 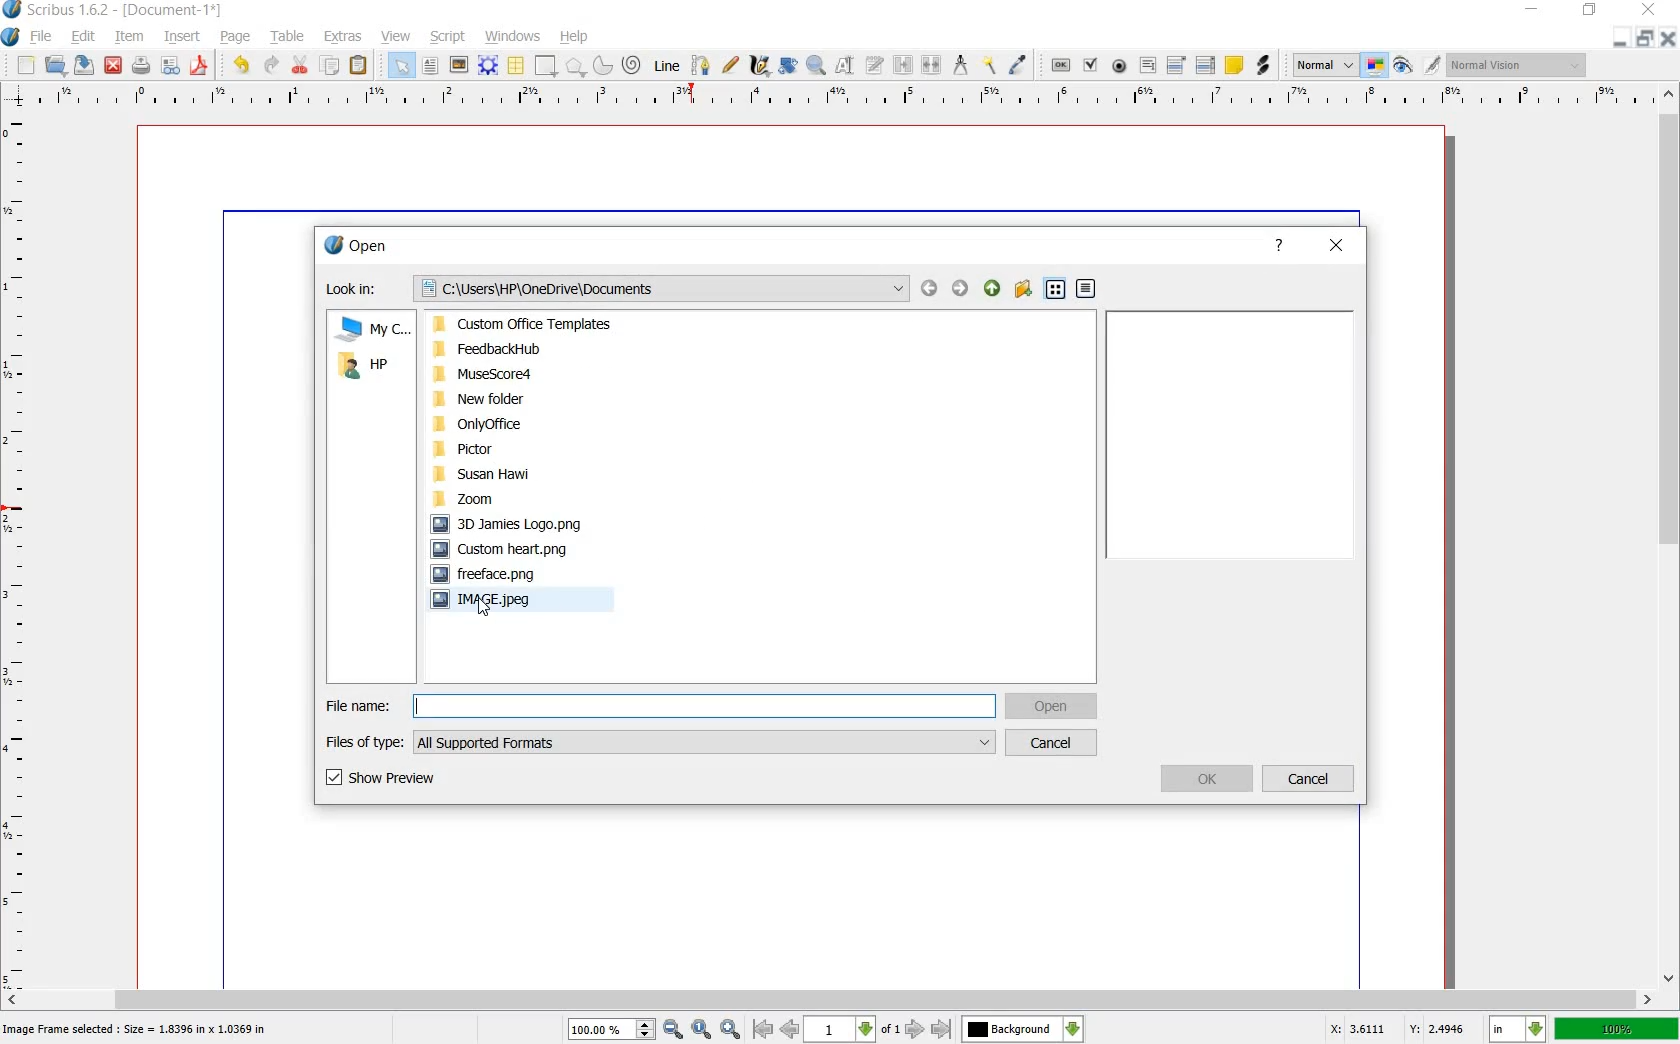 I want to click on Image frame selected: Size=1.8396 in * 1.8369 in, so click(x=138, y=1028).